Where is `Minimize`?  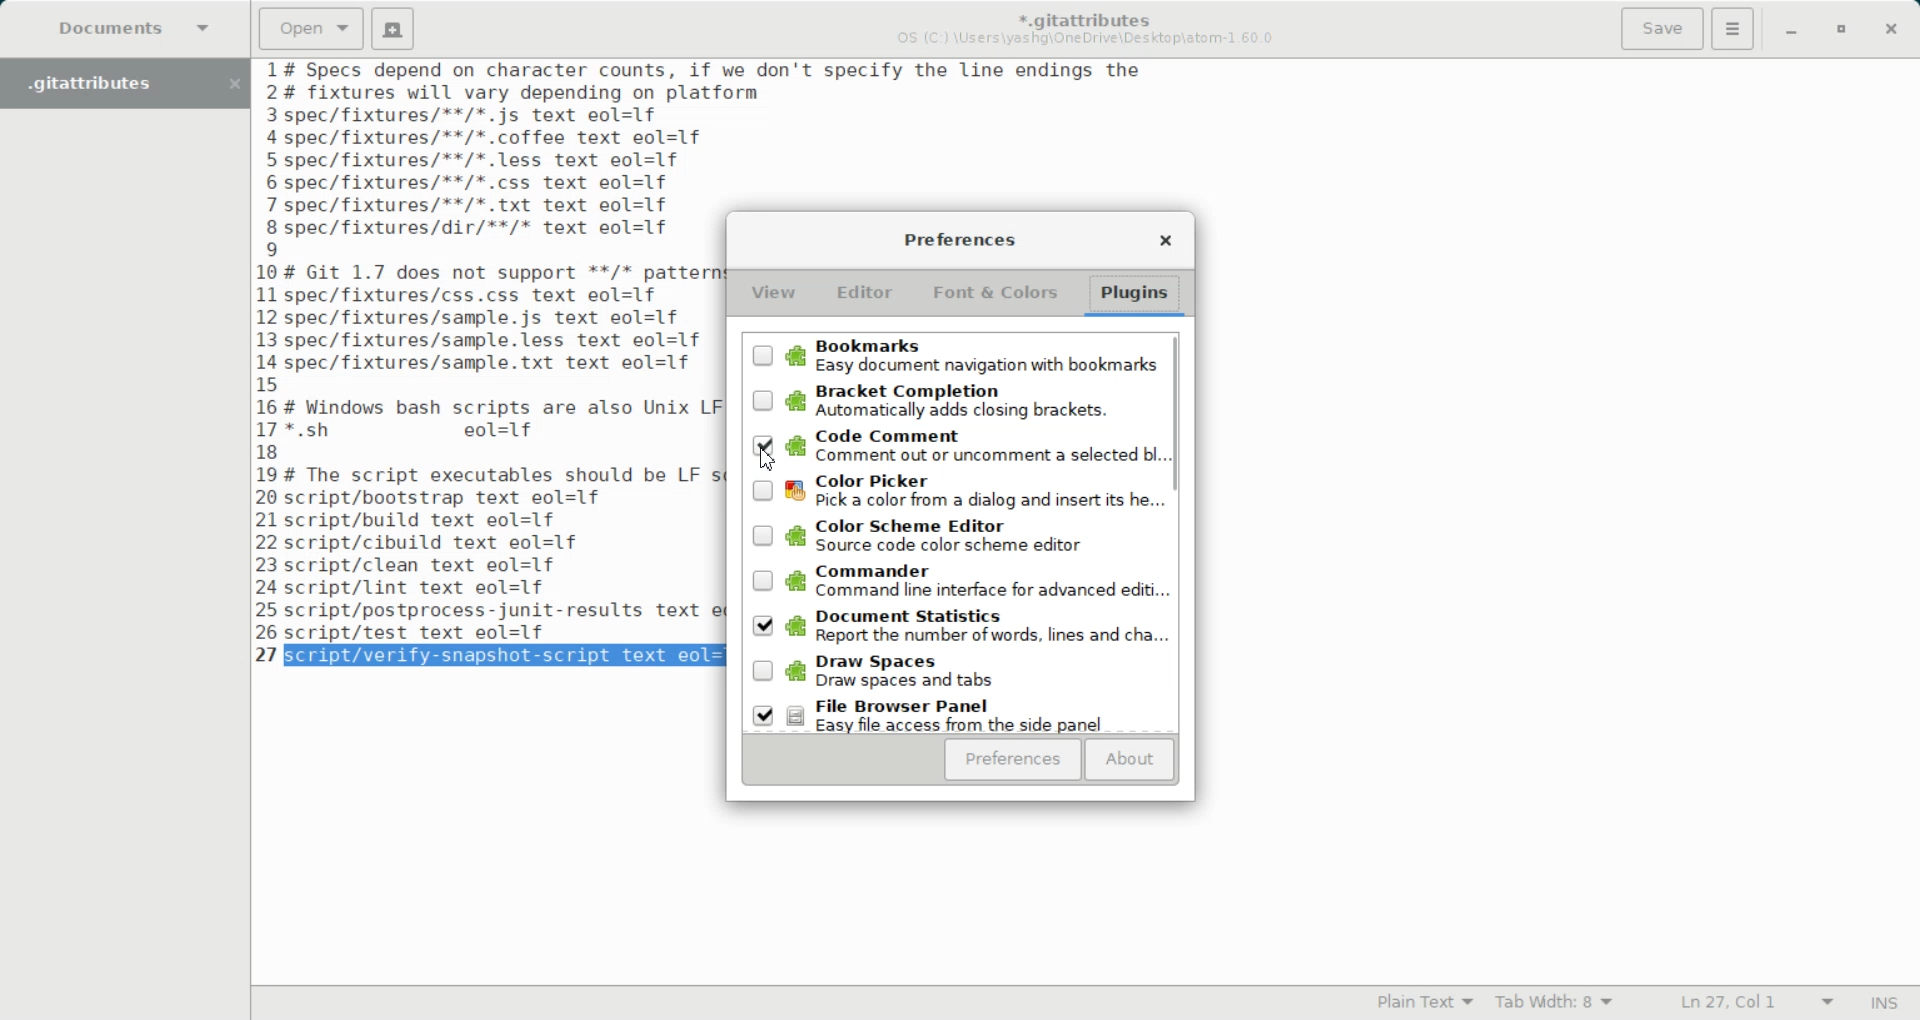
Minimize is located at coordinates (1790, 32).